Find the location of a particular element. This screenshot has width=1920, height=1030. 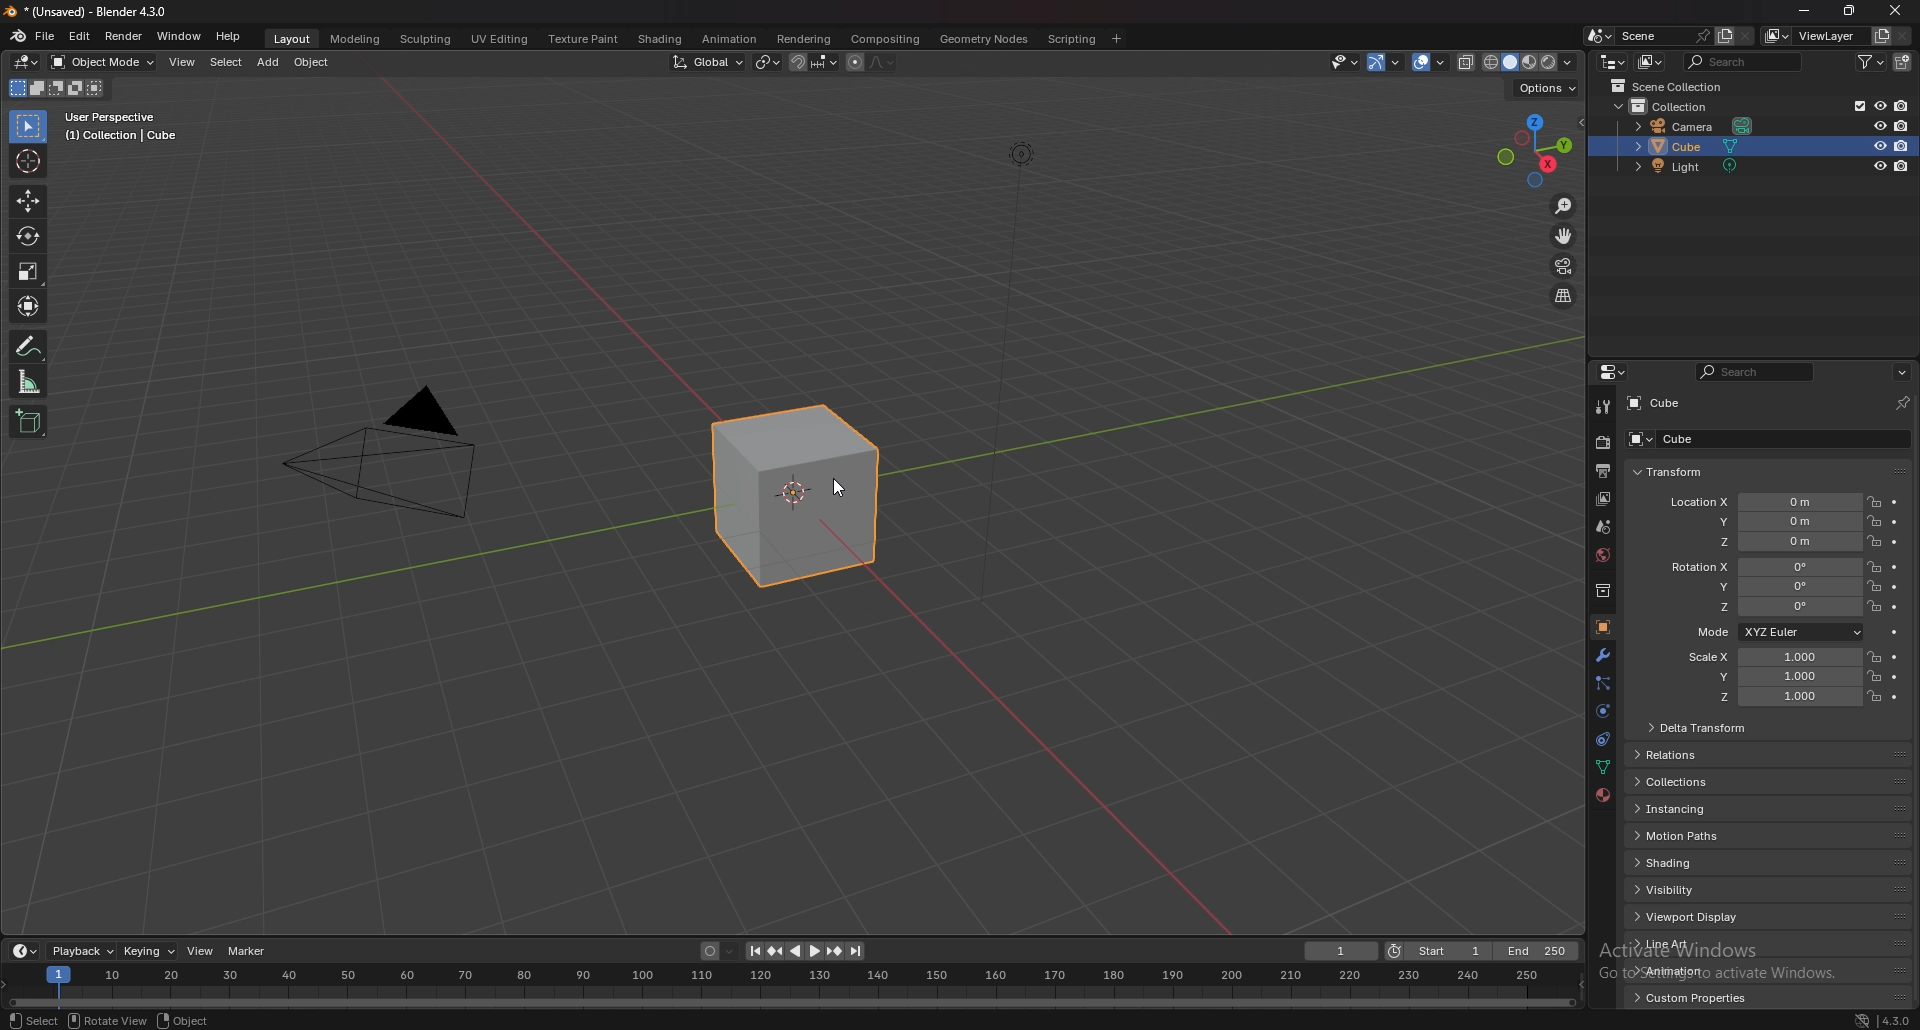

editor type is located at coordinates (1614, 373).